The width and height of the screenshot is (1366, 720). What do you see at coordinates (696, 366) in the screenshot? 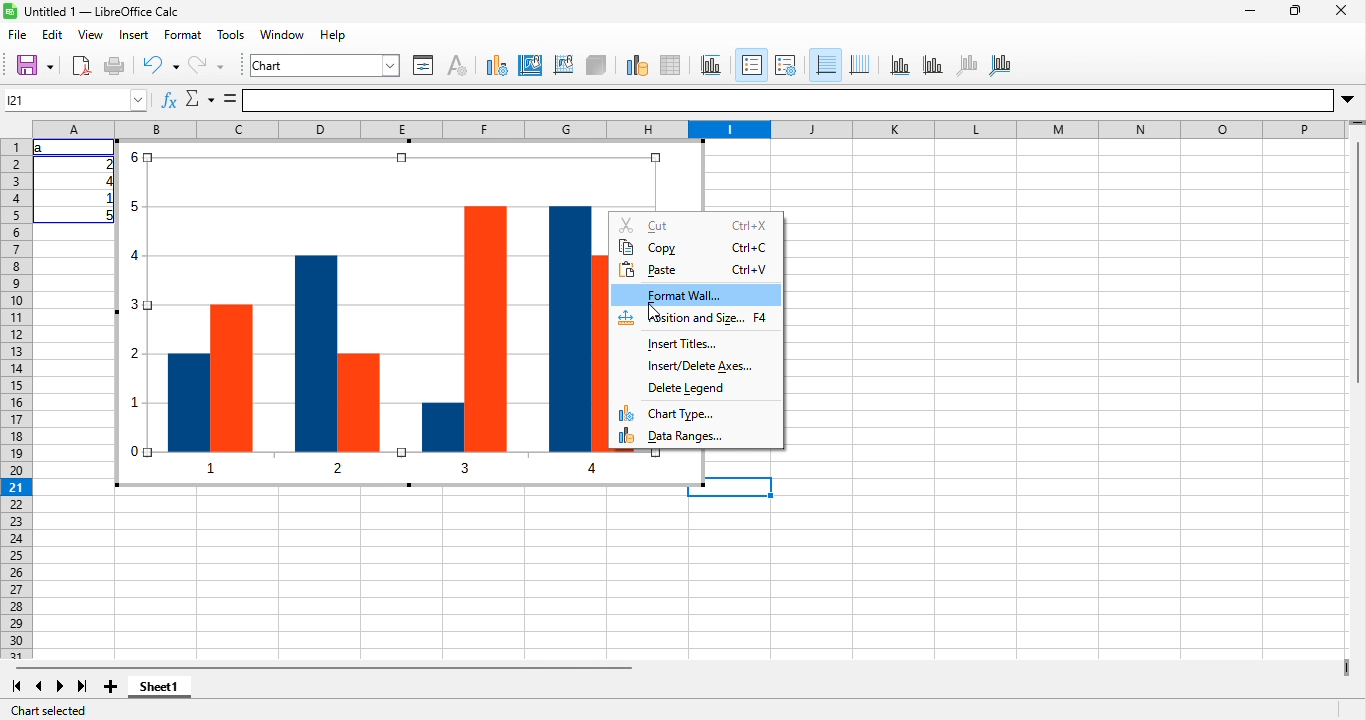
I see `insert/delete axes` at bounding box center [696, 366].